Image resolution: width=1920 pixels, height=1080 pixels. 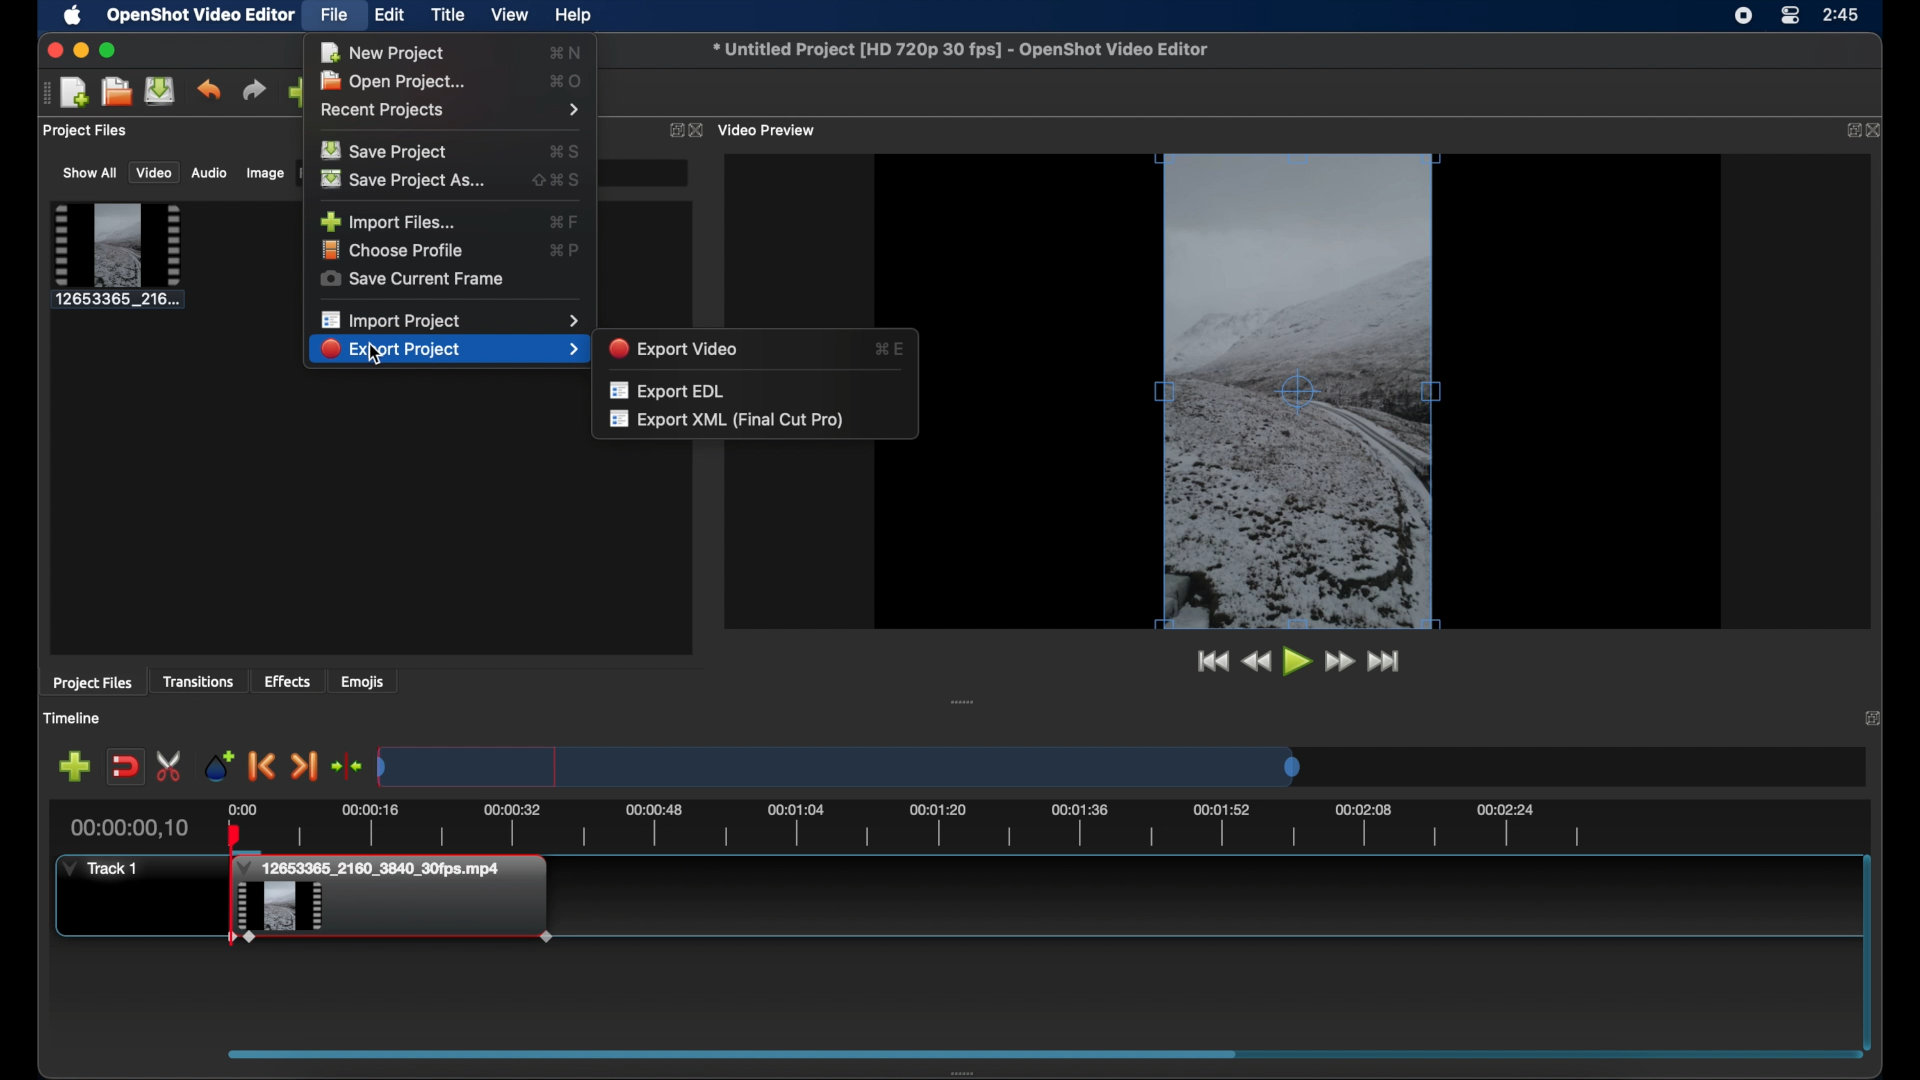 I want to click on save project, so click(x=388, y=151).